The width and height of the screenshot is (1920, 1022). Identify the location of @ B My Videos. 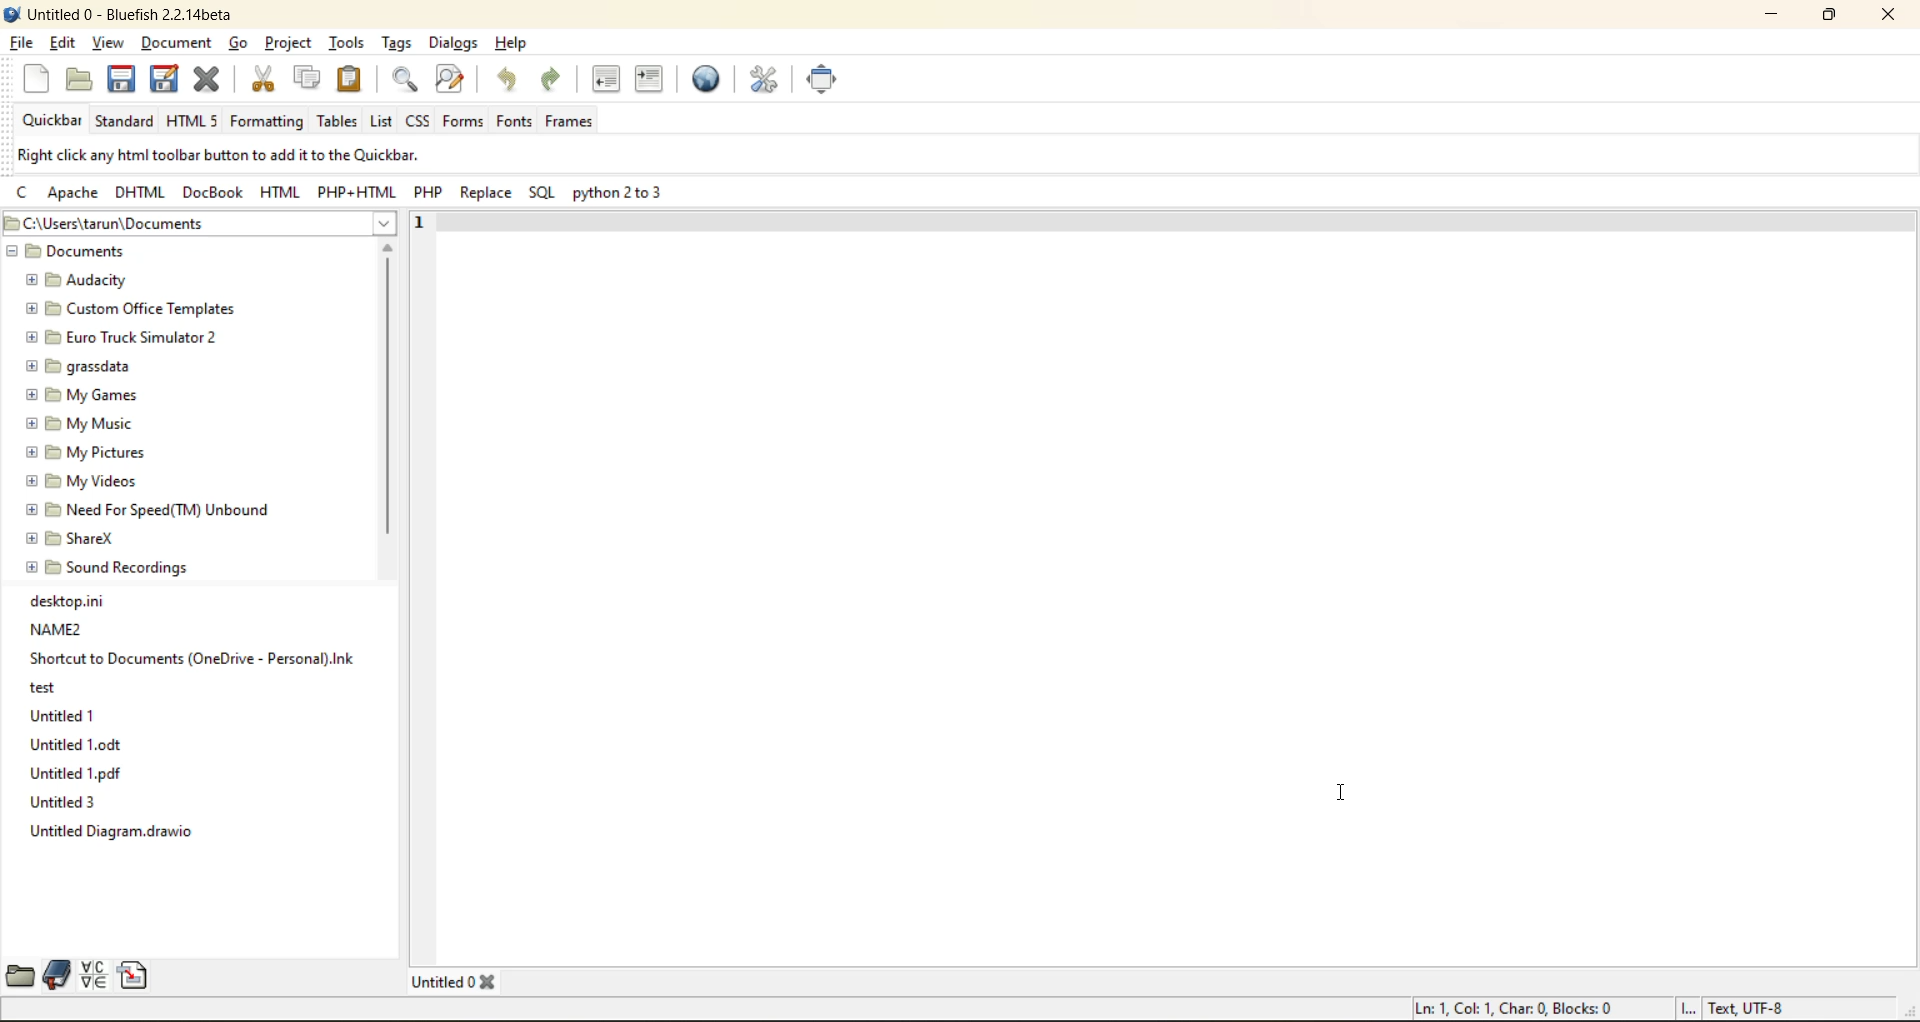
(82, 479).